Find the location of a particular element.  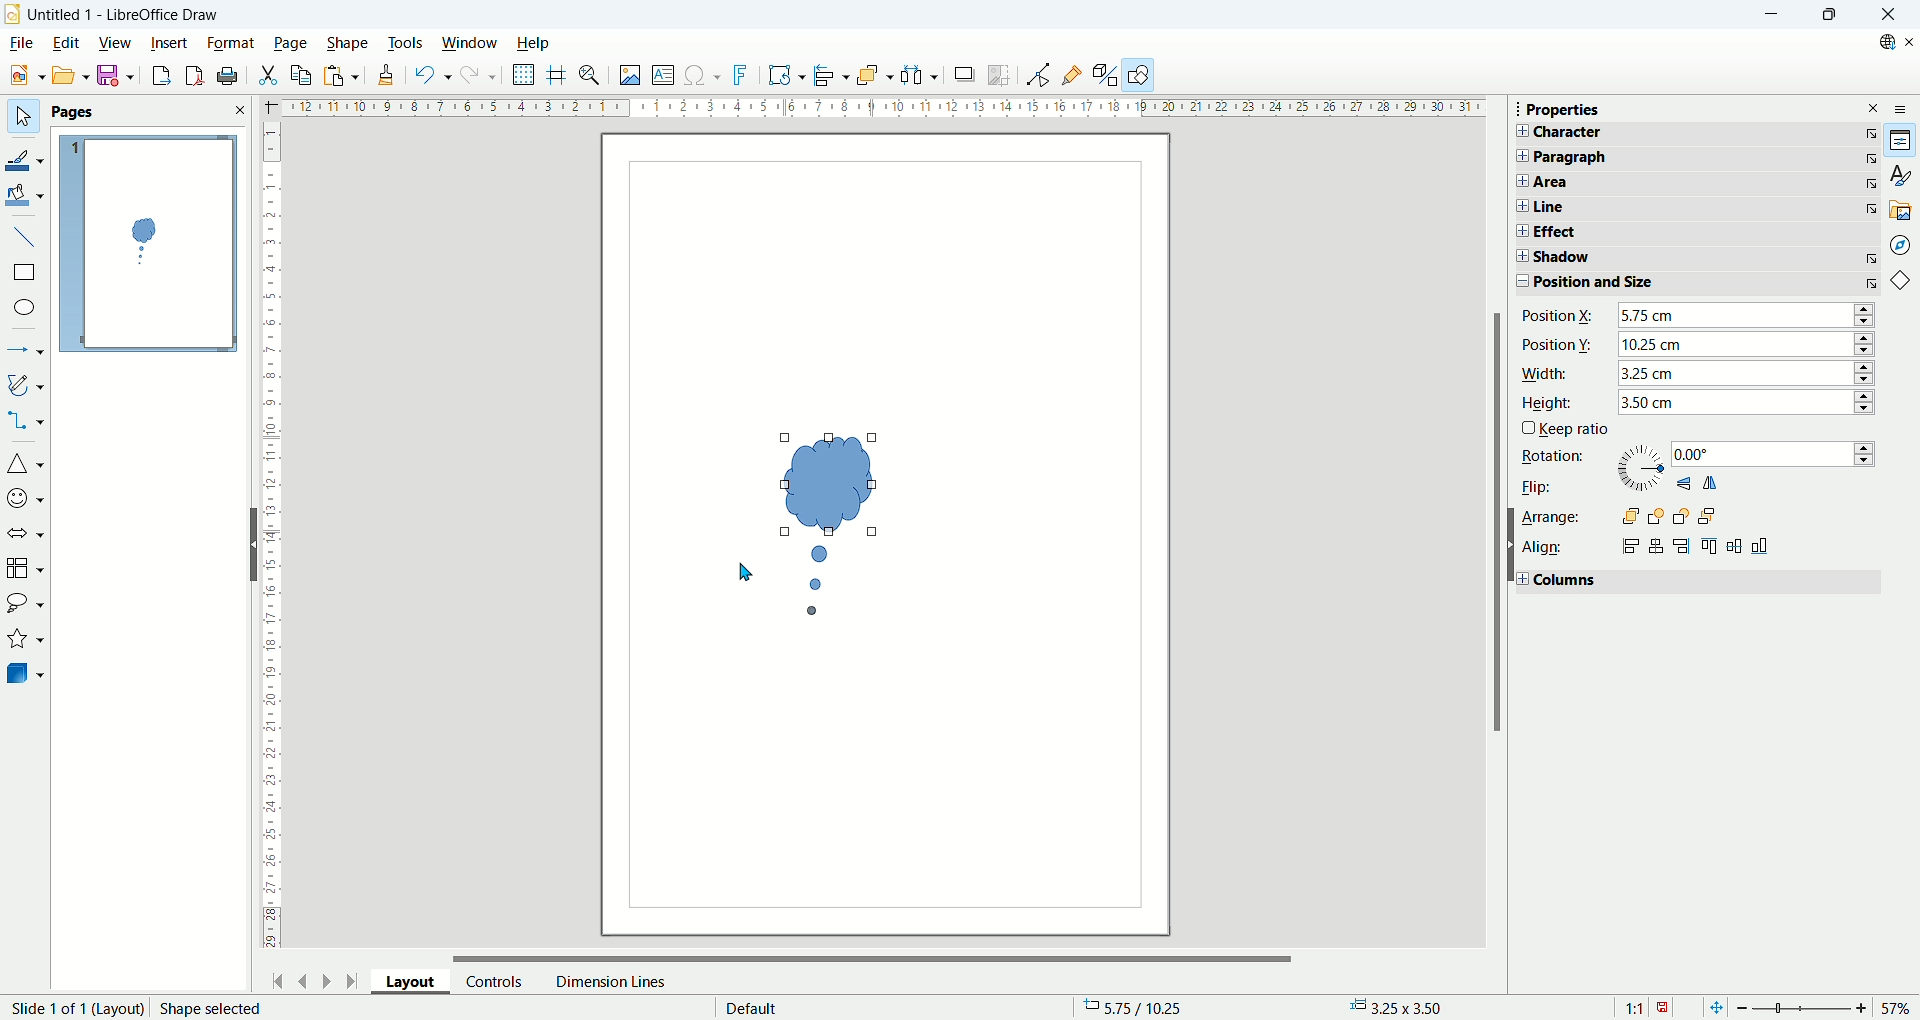

point edit mode is located at coordinates (1037, 75).